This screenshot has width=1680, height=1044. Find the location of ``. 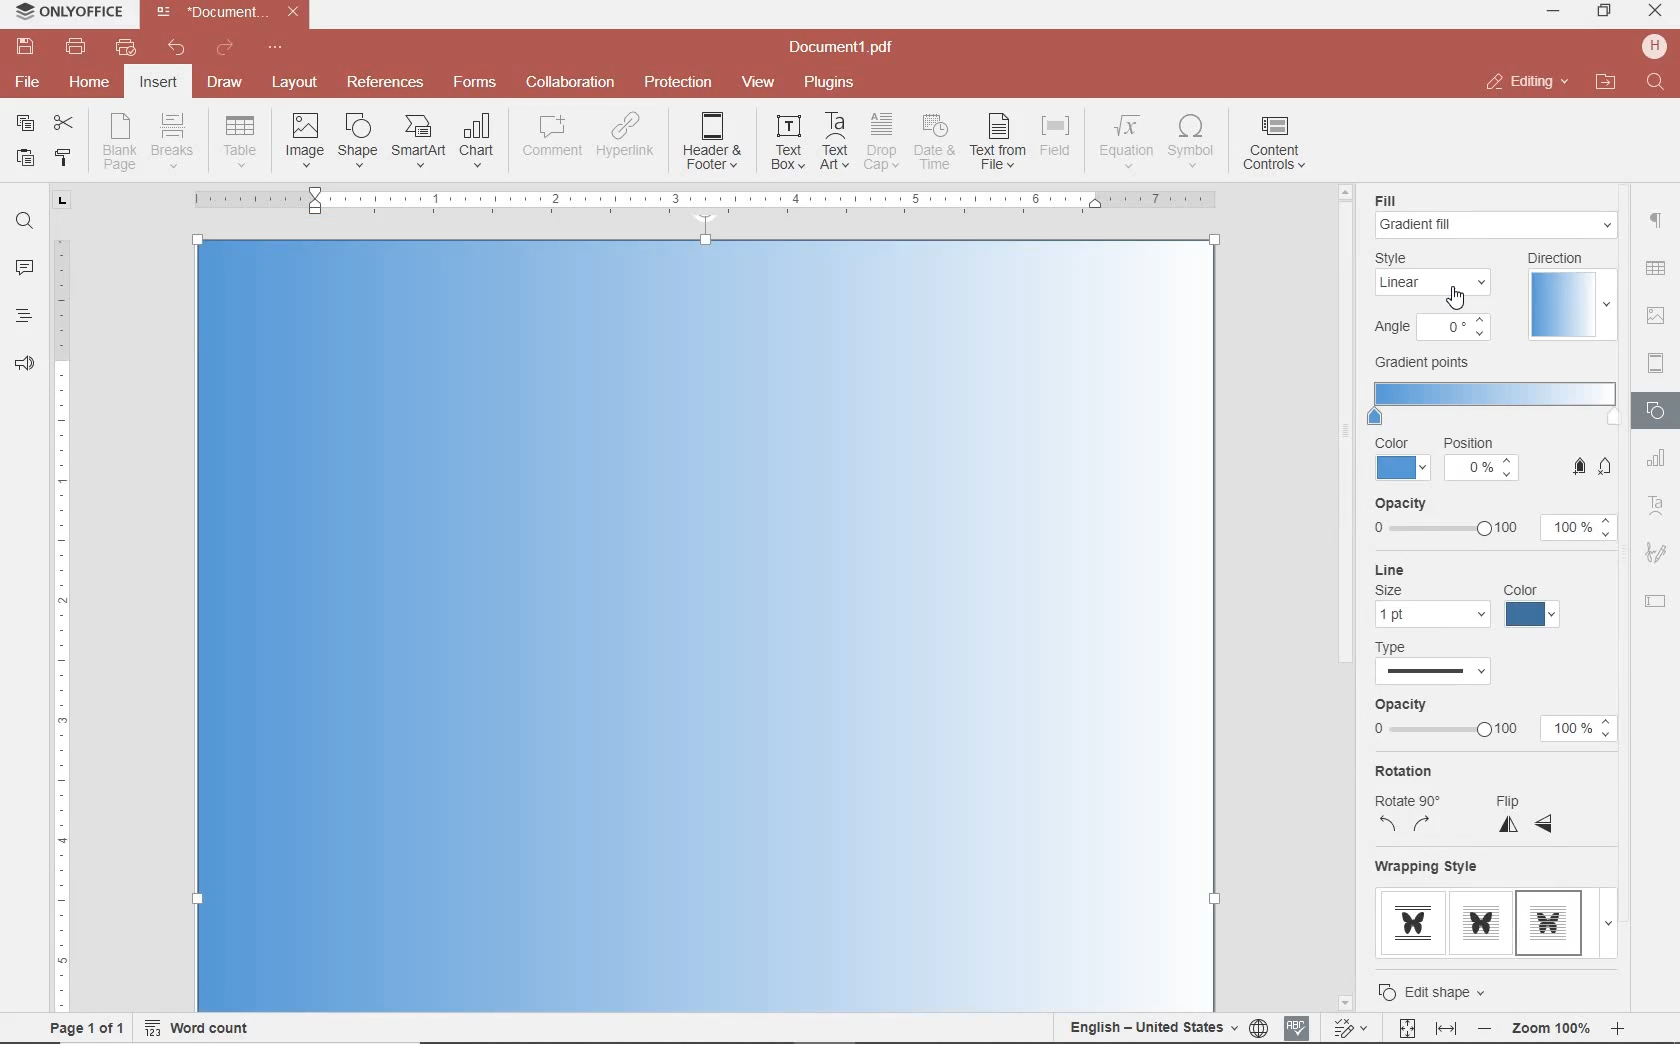

 is located at coordinates (1441, 990).